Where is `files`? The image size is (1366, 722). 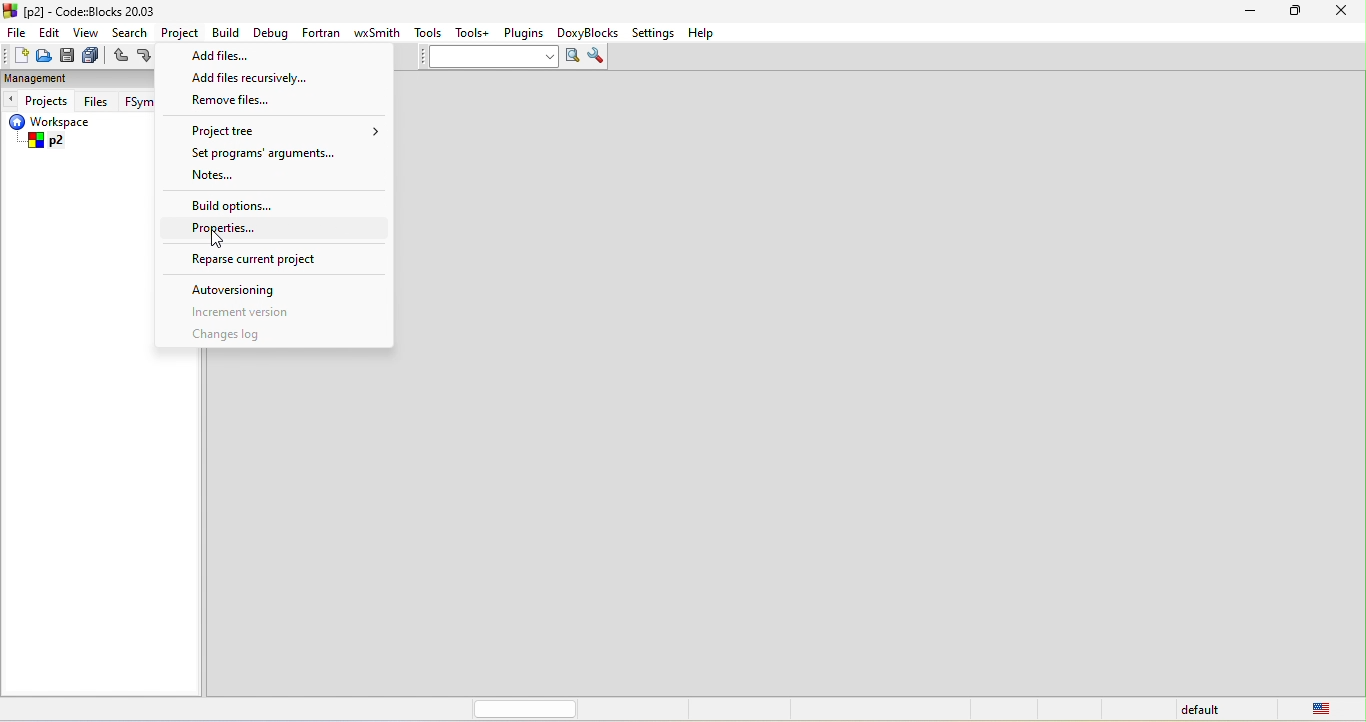
files is located at coordinates (97, 100).